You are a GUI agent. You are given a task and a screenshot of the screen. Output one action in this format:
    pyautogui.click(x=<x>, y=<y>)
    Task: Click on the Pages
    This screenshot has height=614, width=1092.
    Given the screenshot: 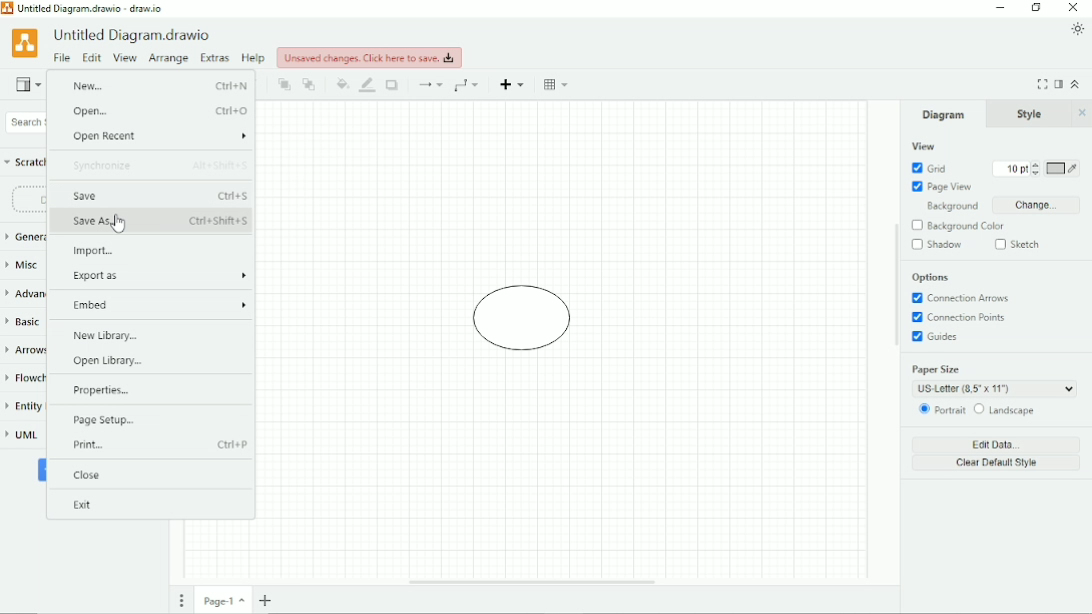 What is the action you would take?
    pyautogui.click(x=182, y=602)
    